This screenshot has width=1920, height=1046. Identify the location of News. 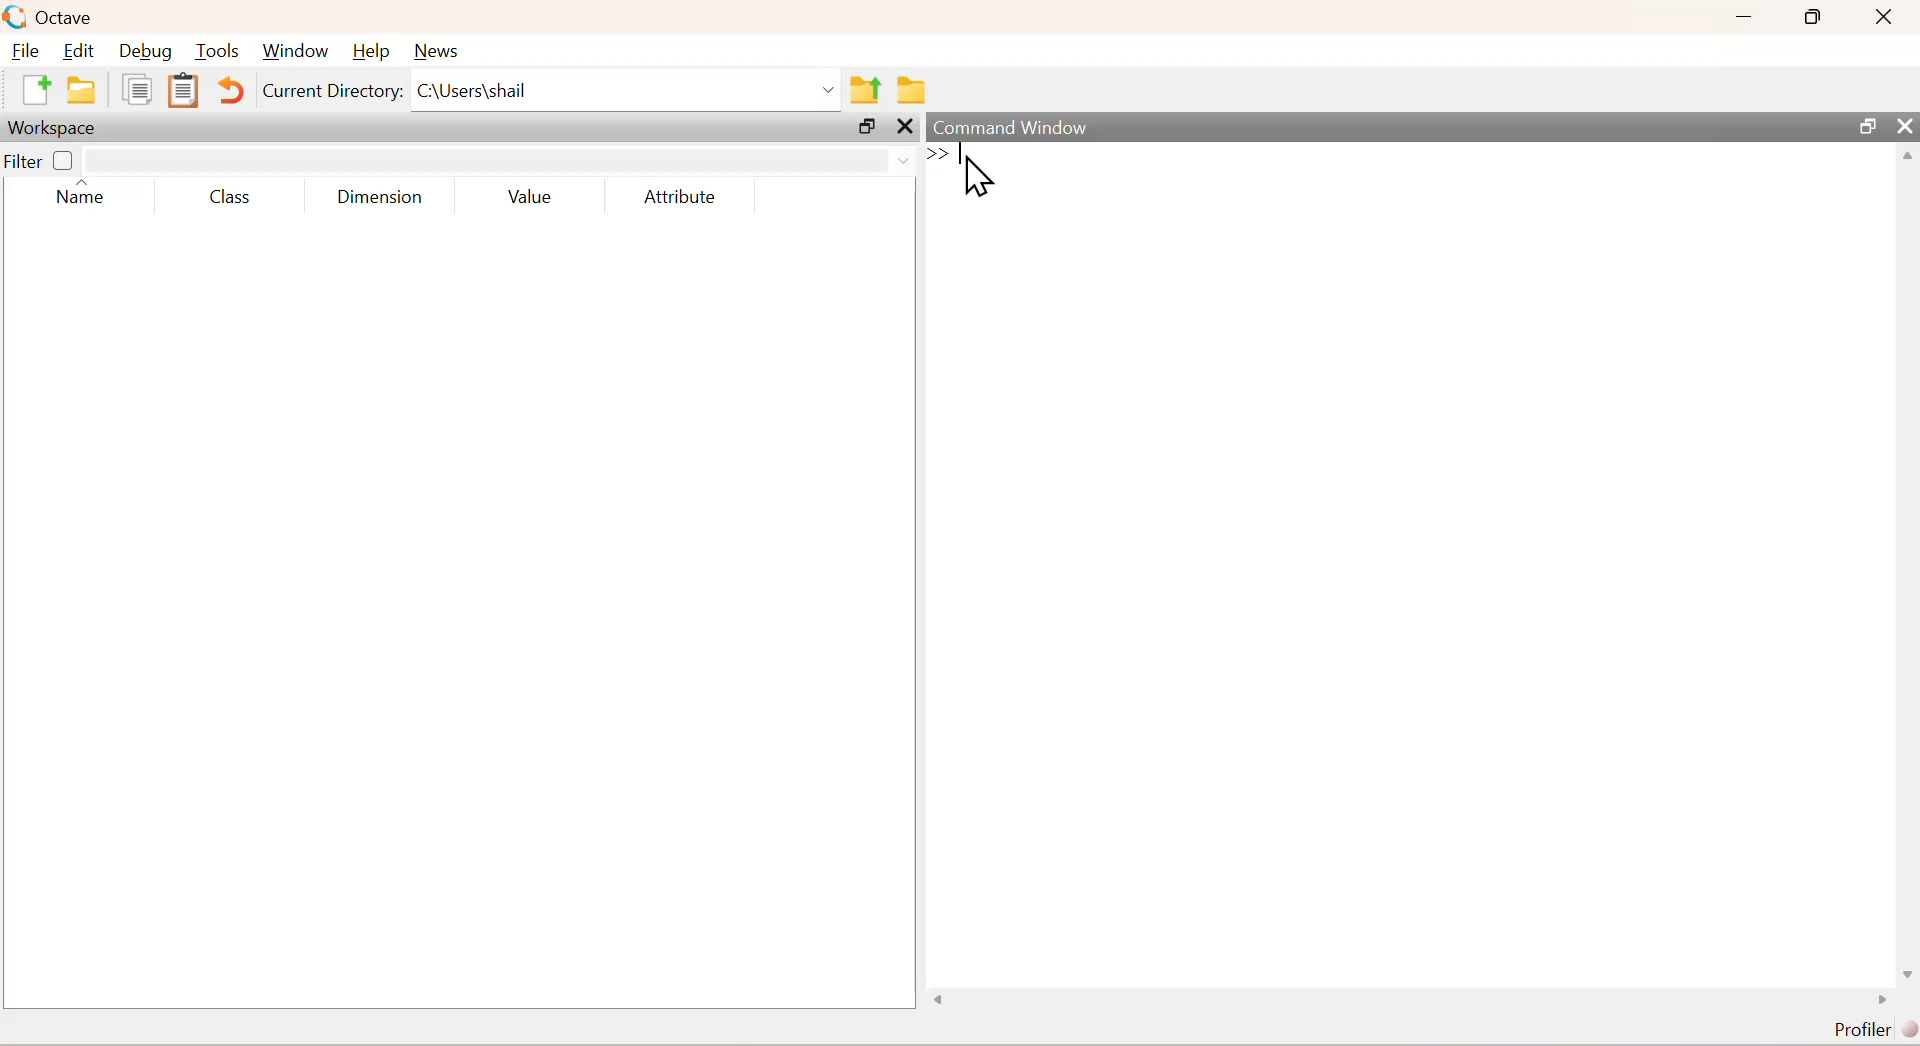
(440, 49).